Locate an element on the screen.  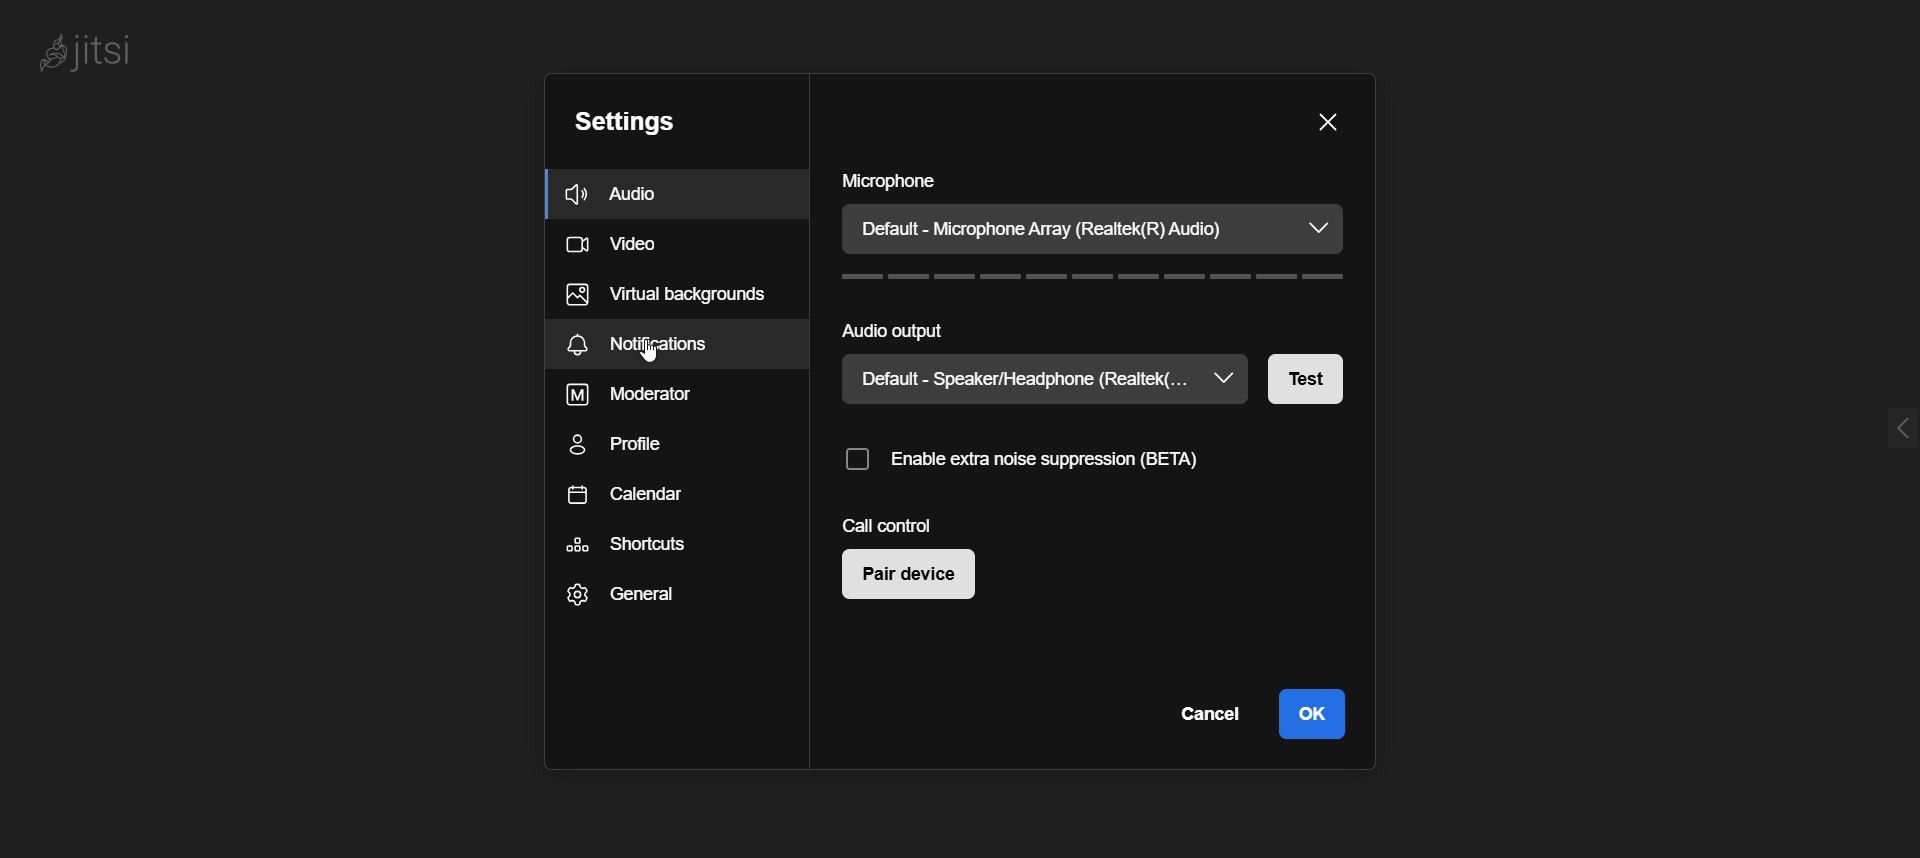
Calendar is located at coordinates (630, 493).